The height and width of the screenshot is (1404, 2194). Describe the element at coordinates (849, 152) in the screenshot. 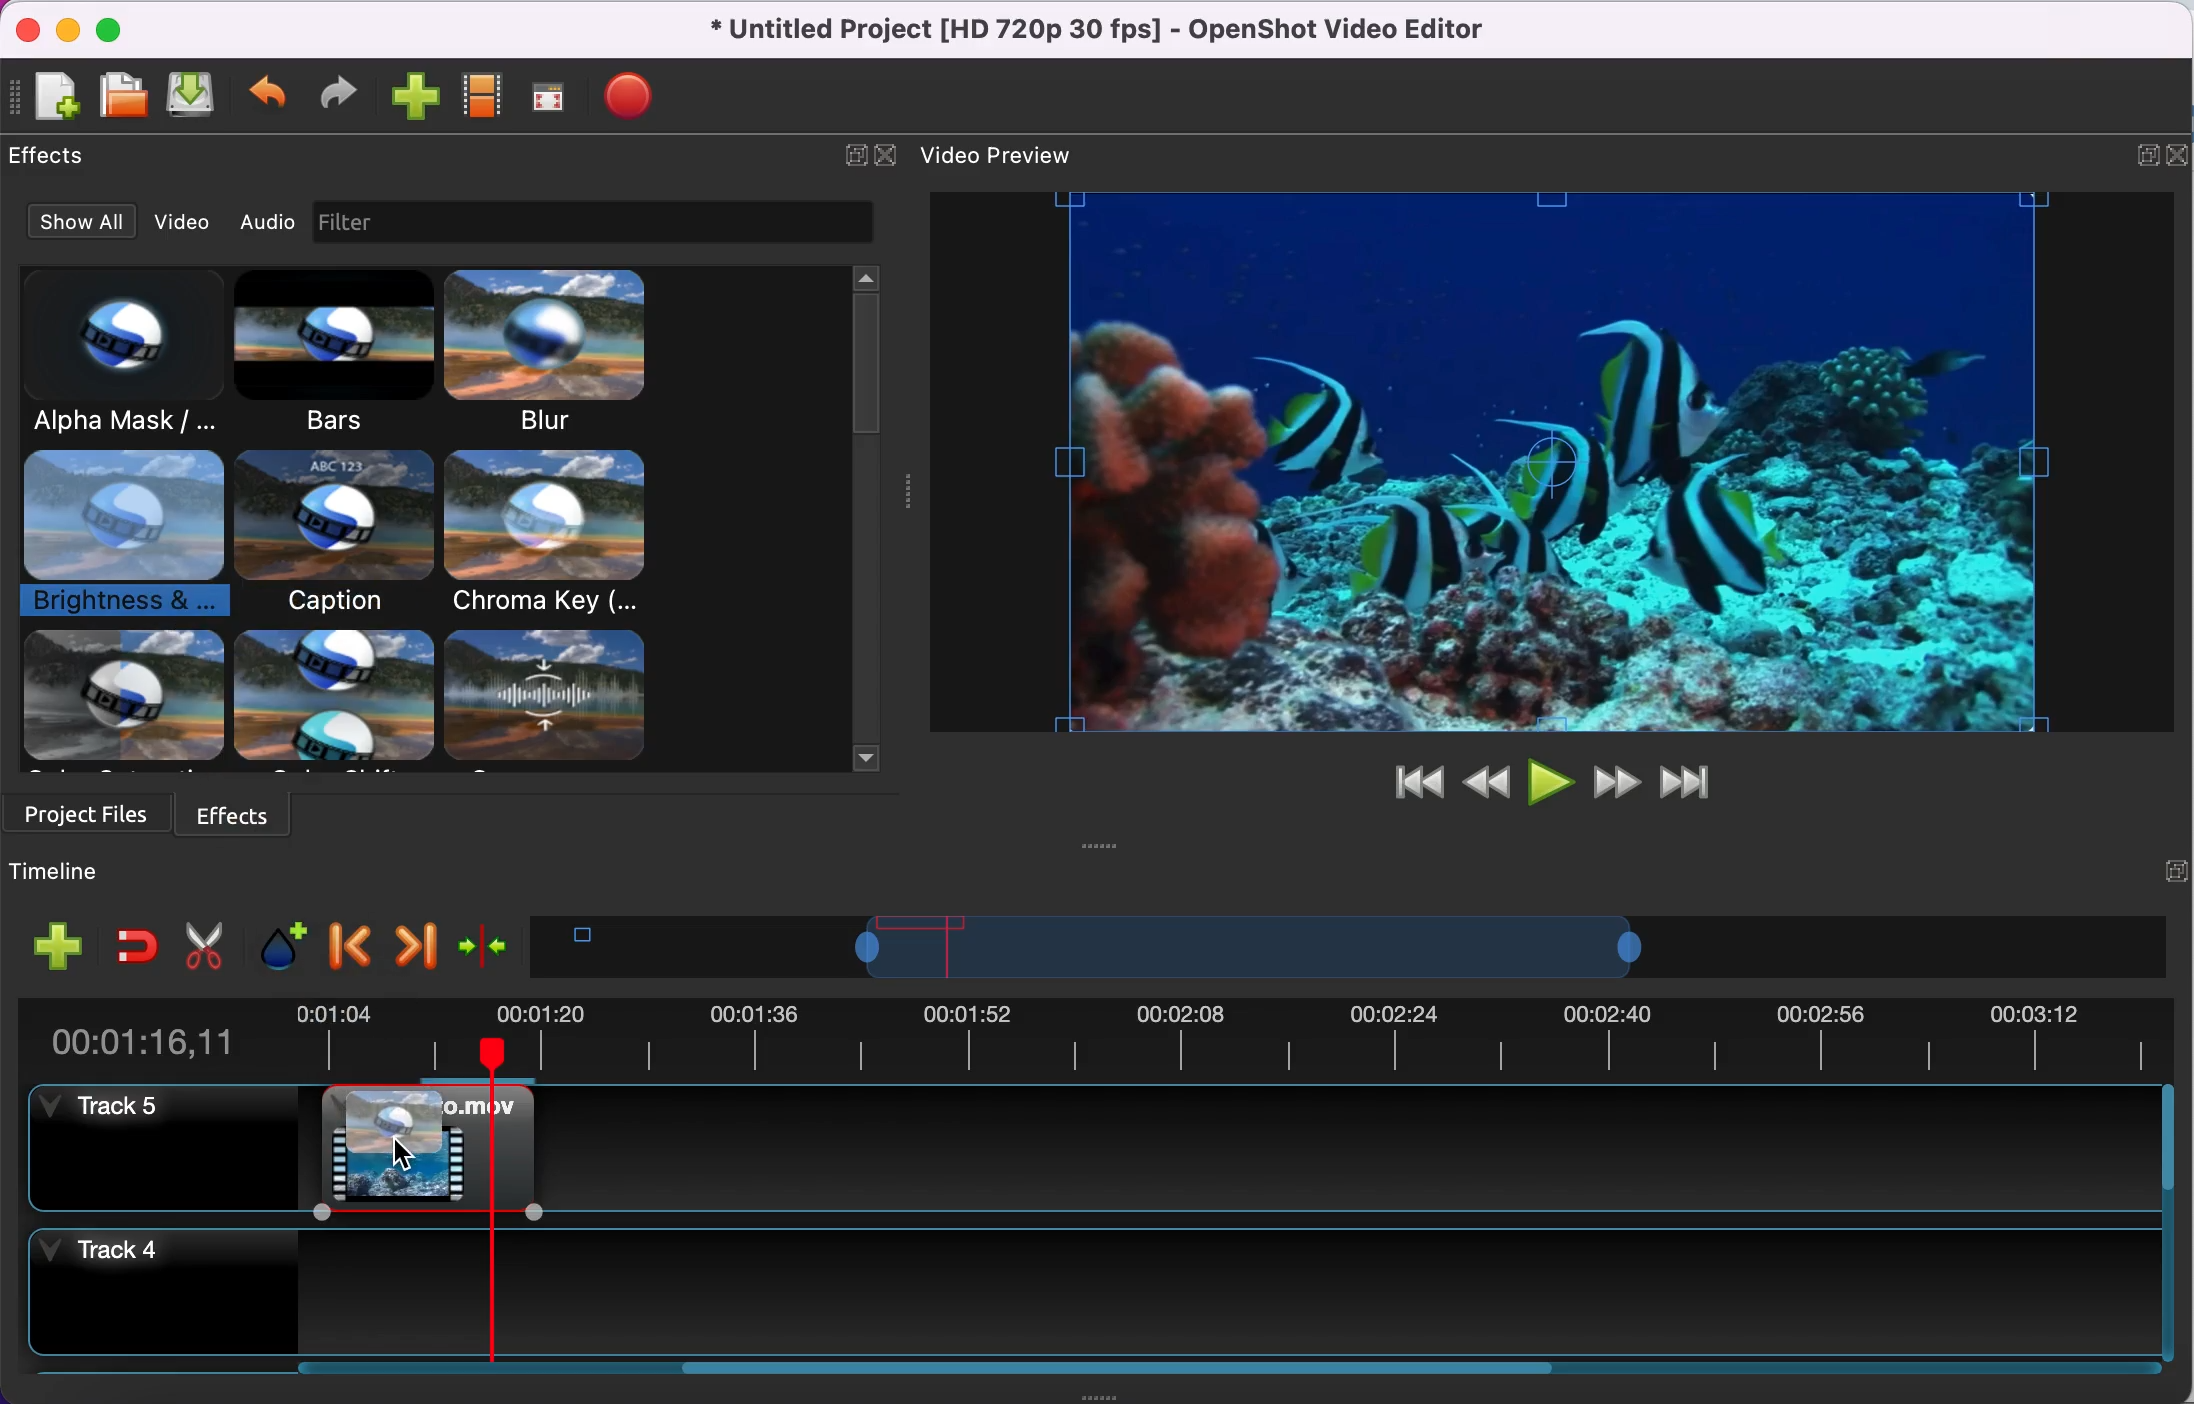

I see `expand/hide` at that location.